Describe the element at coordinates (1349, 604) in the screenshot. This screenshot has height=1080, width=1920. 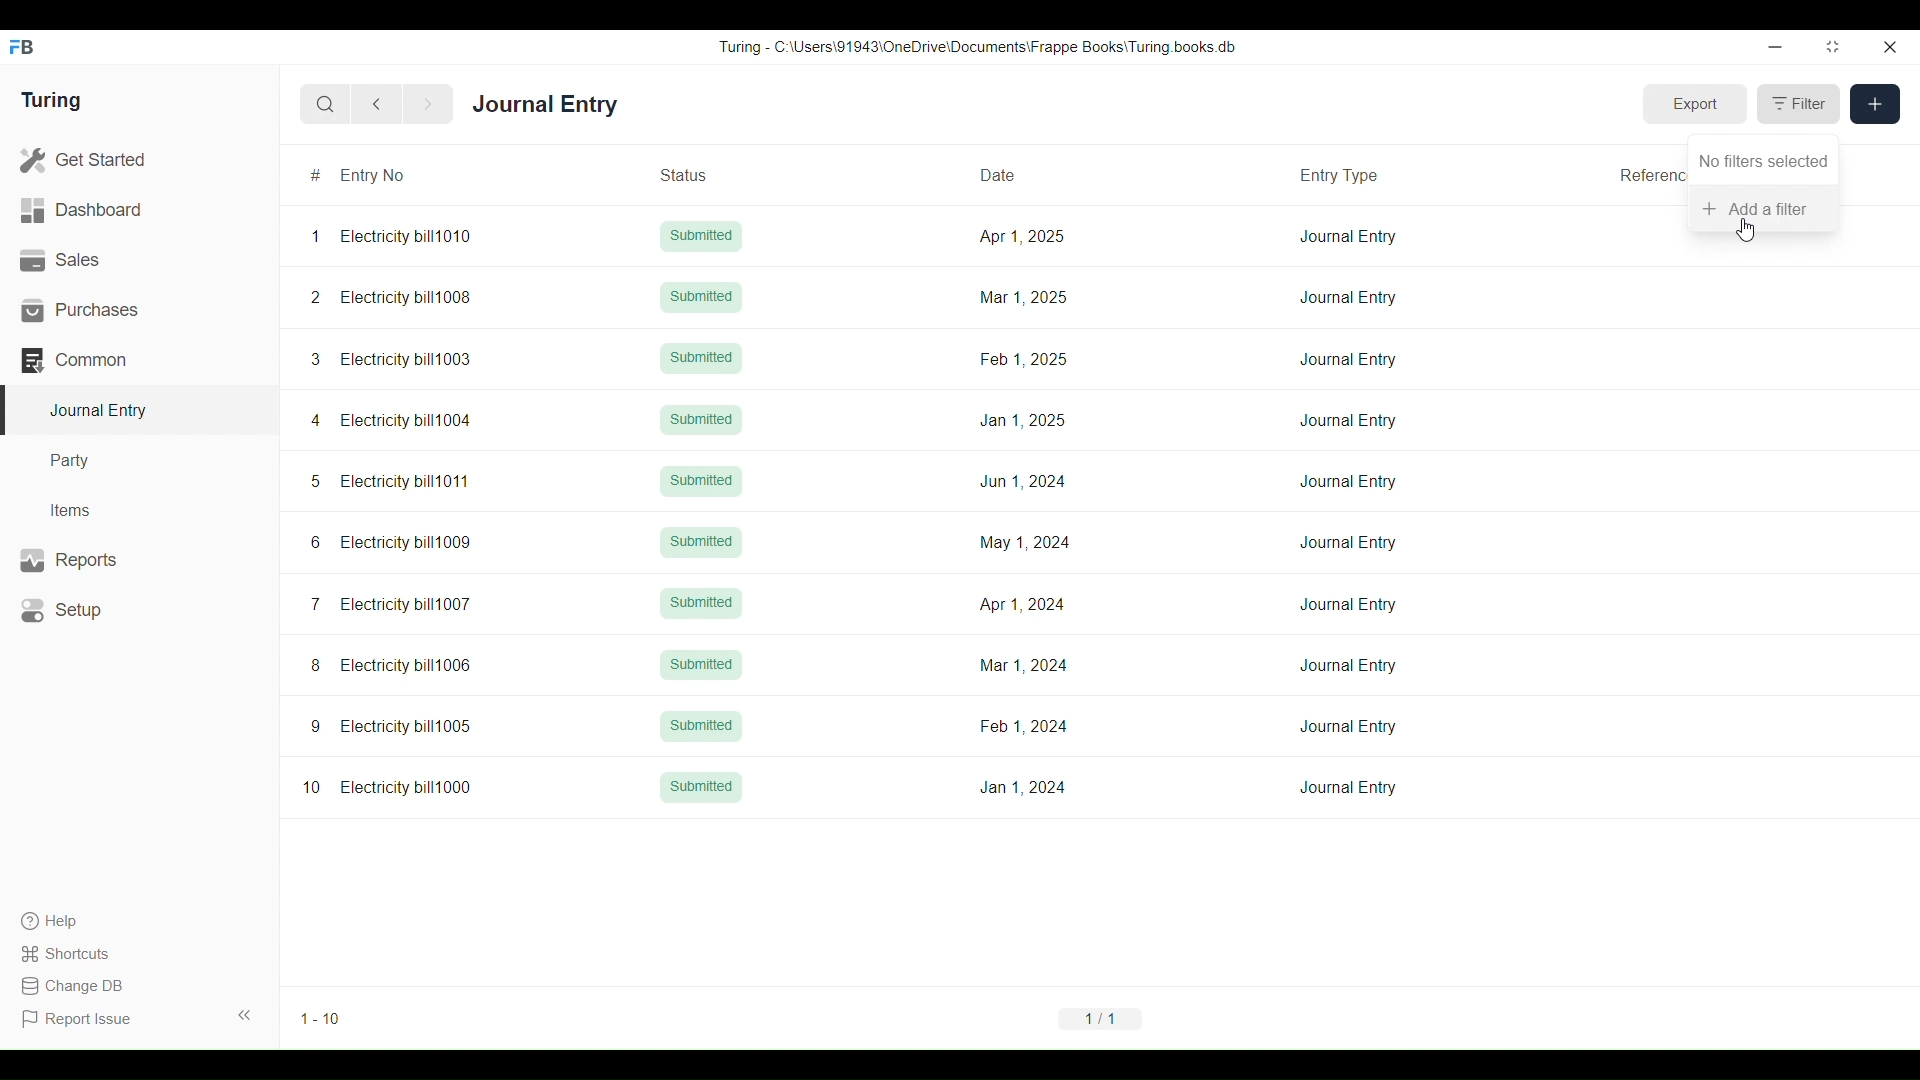
I see `Journal Entry` at that location.